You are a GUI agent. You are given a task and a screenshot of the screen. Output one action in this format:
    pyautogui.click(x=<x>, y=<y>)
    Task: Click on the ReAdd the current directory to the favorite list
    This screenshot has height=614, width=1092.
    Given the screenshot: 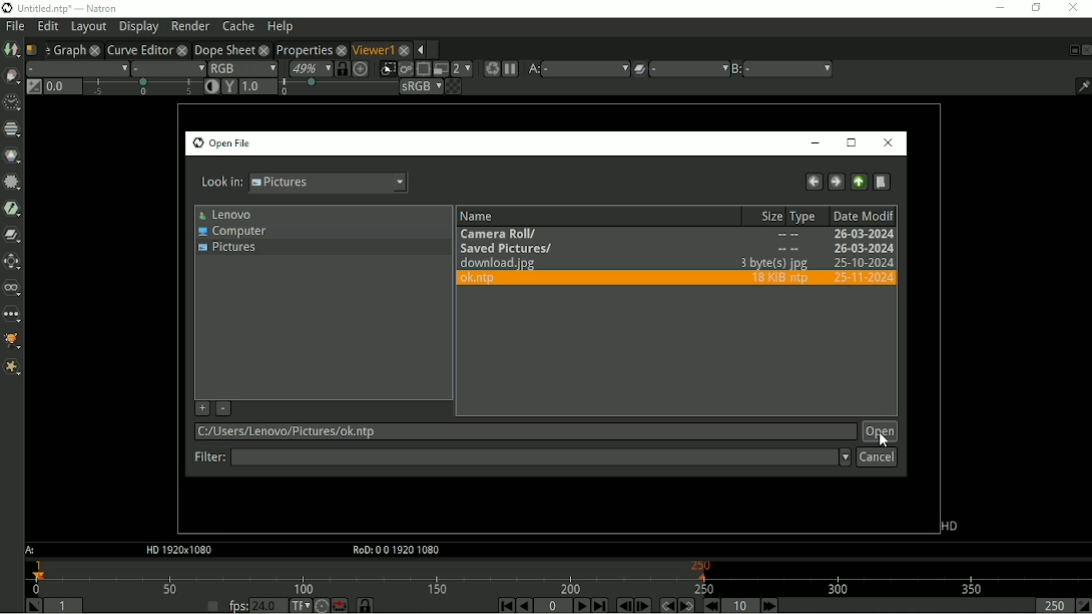 What is the action you would take?
    pyautogui.click(x=201, y=409)
    